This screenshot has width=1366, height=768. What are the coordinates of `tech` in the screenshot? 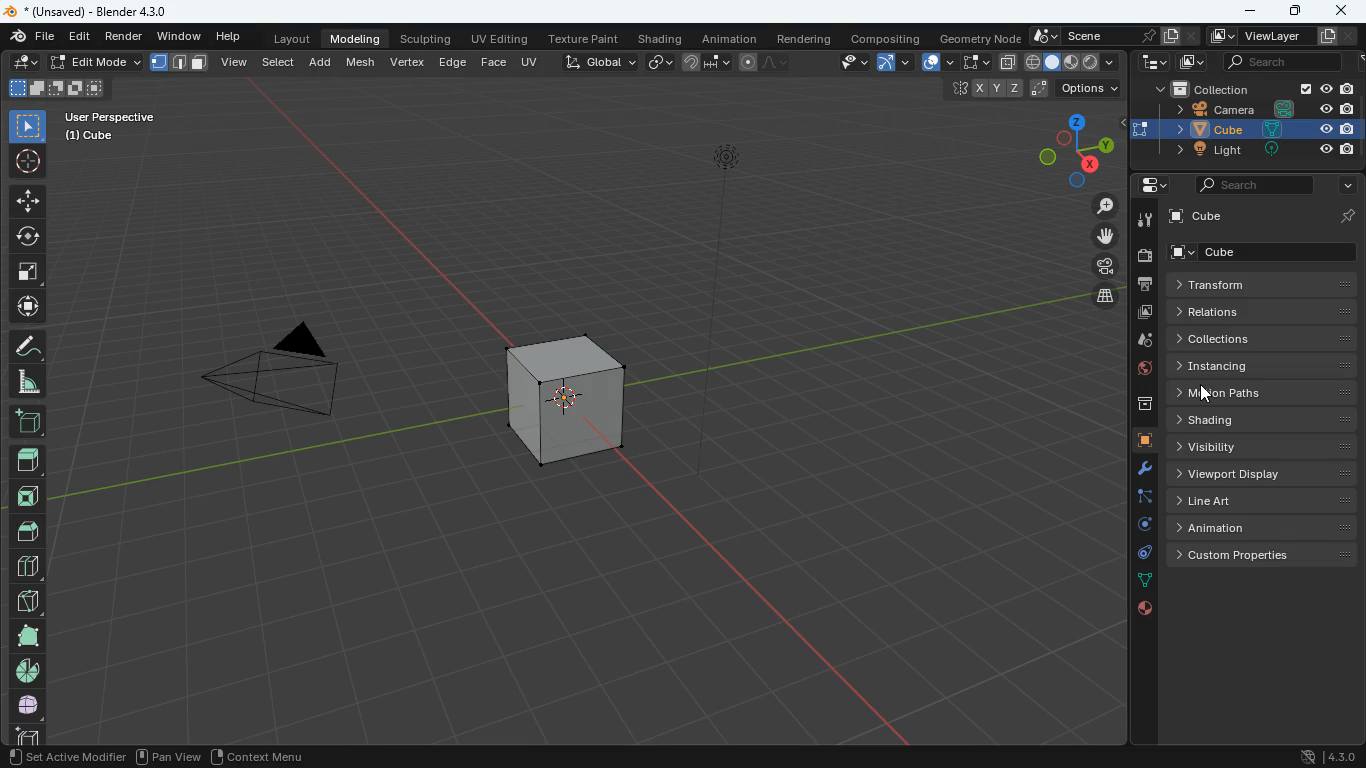 It's located at (1153, 63).